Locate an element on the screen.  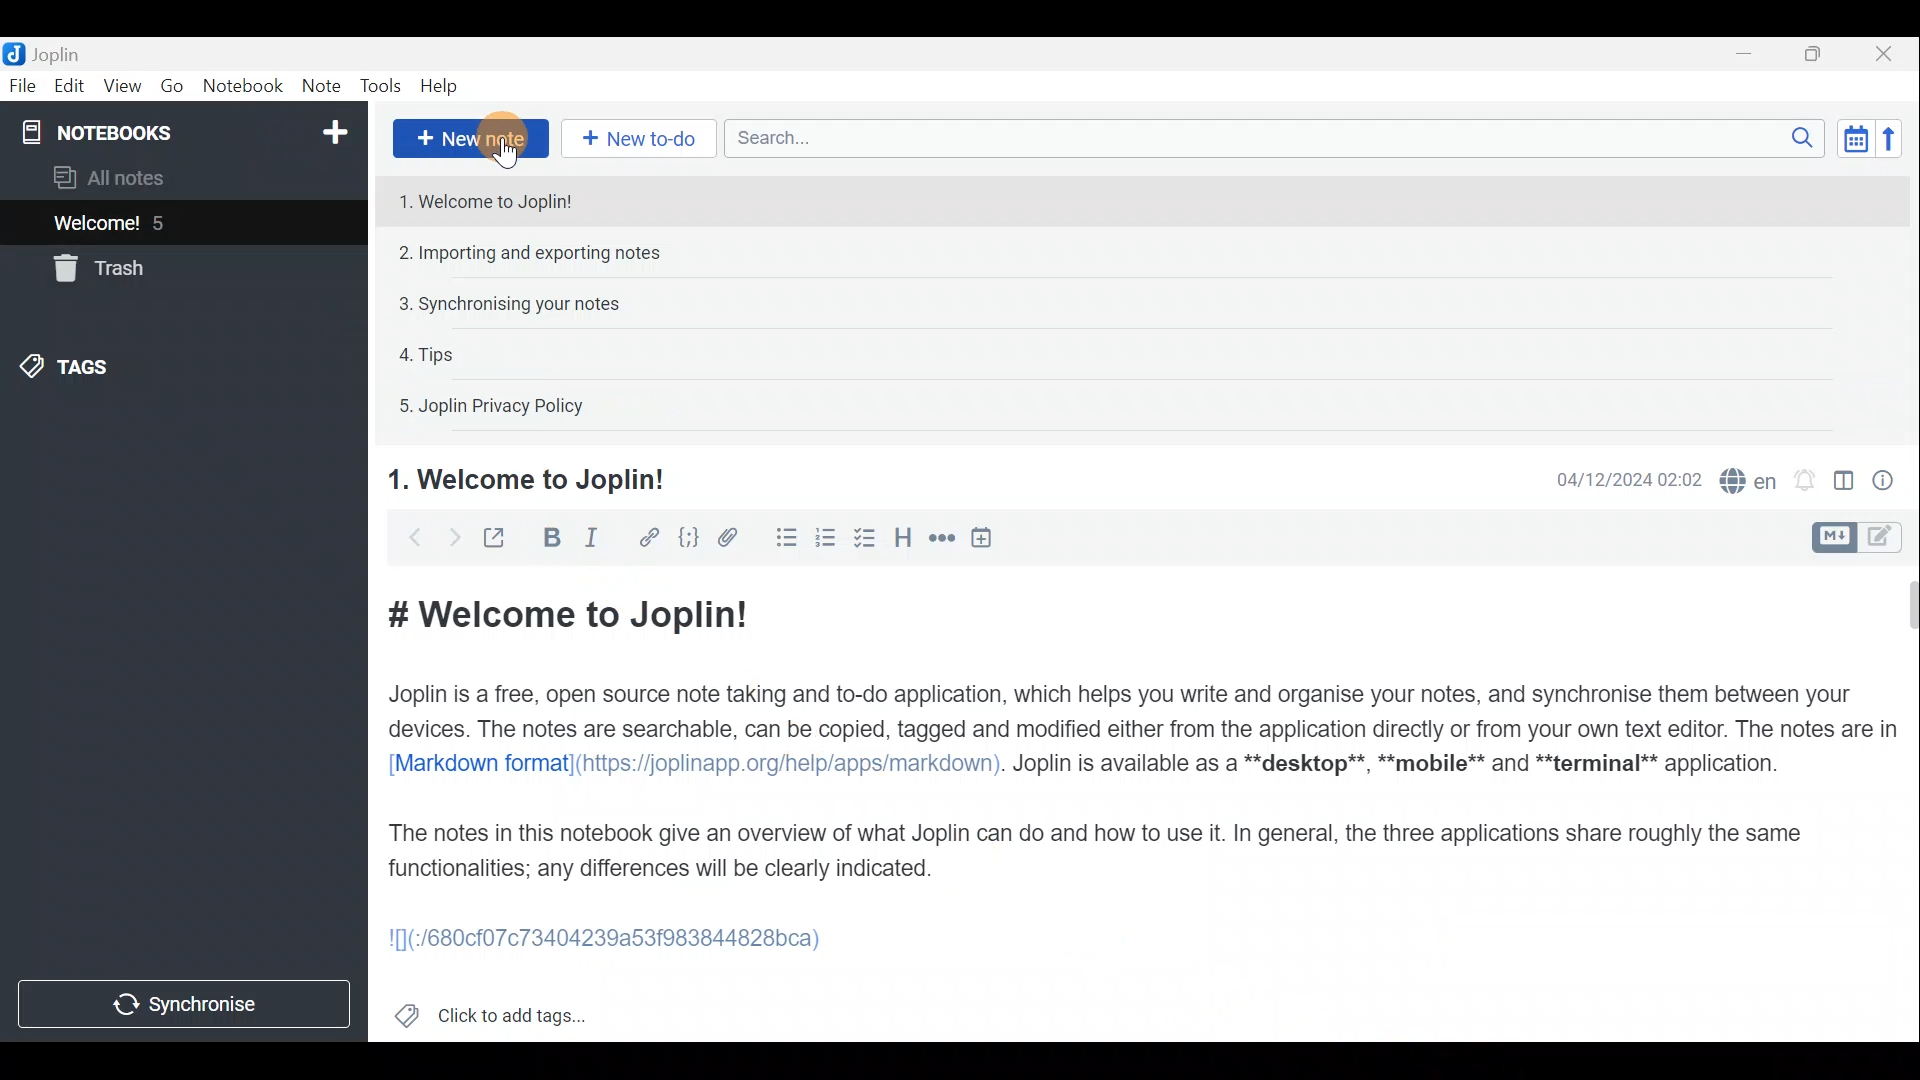
Toggle editors is located at coordinates (1885, 539).